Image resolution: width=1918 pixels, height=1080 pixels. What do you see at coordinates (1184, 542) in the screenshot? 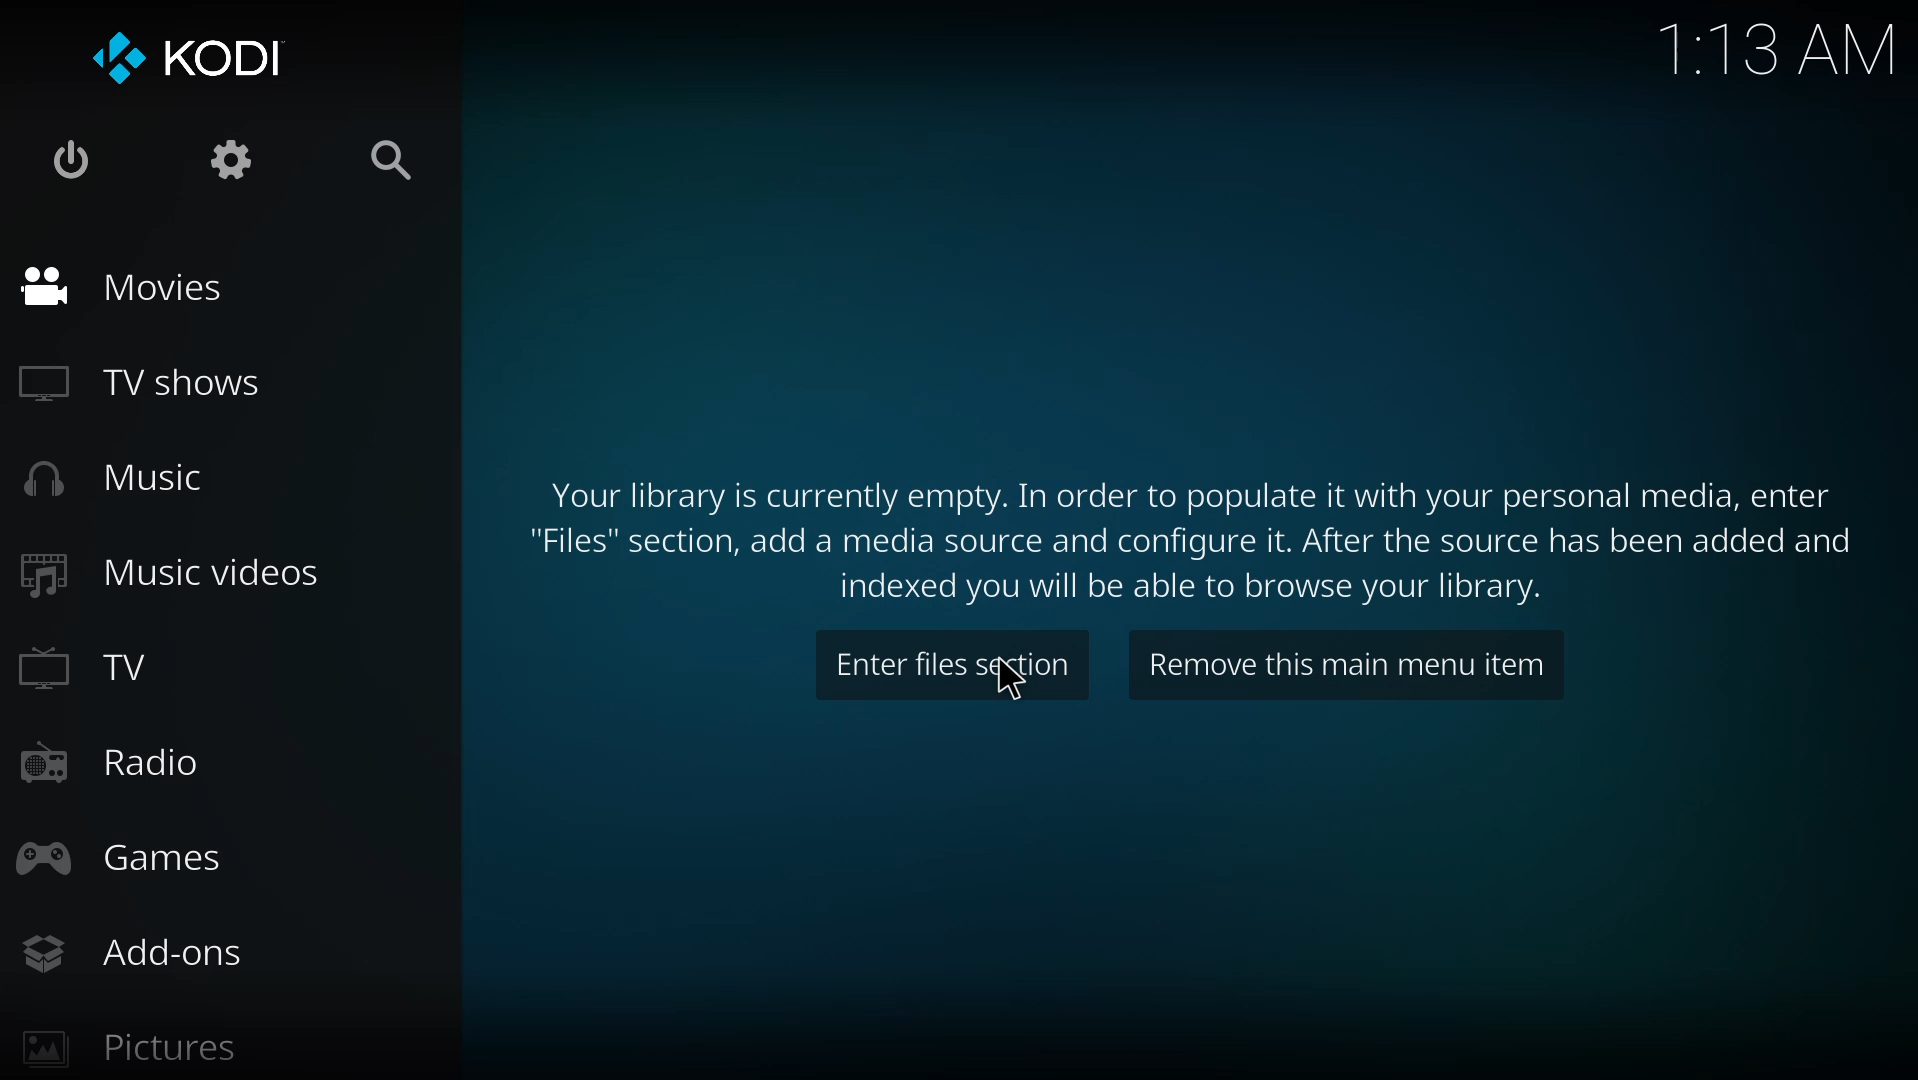
I see `Your library is currently empty. In order to populate it with your personal media, enter
"Files" section, add a media source and configure it. After the source has been added and
indexed you will be able to browse your library.` at bounding box center [1184, 542].